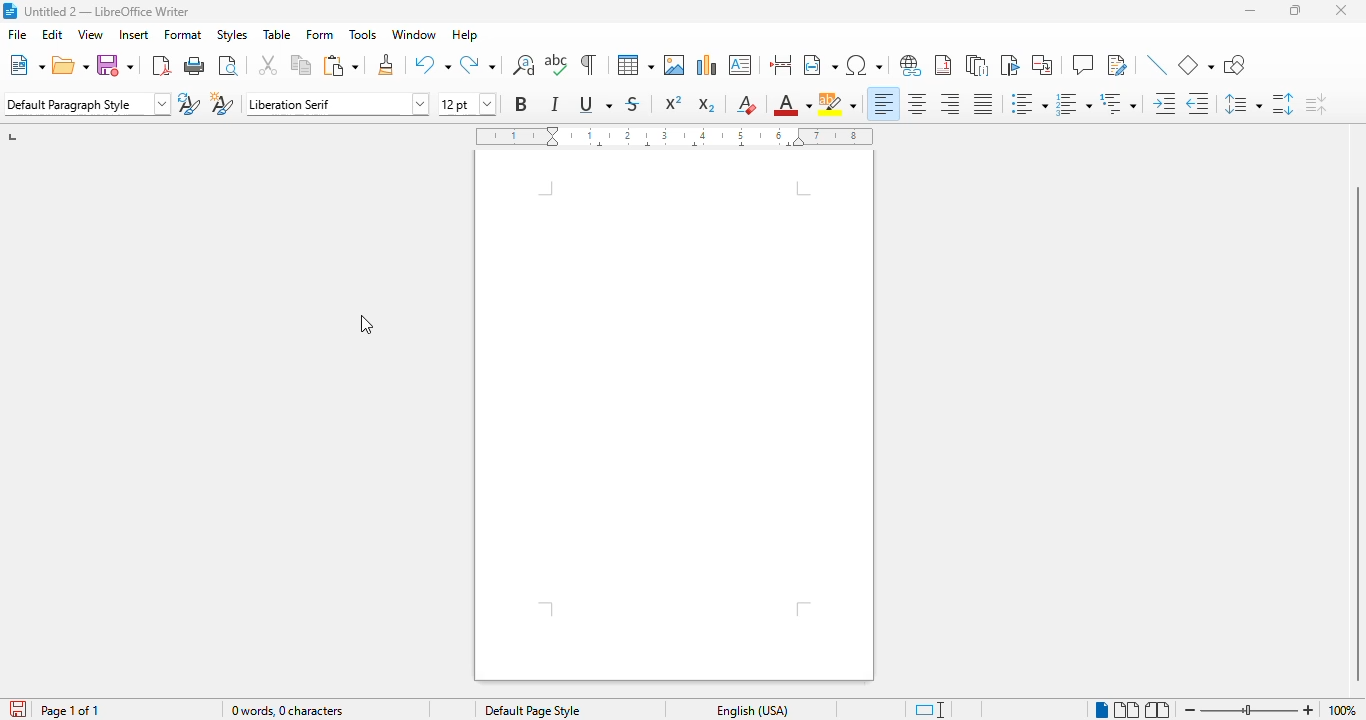 This screenshot has width=1366, height=720. Describe the element at coordinates (190, 104) in the screenshot. I see `update selected style` at that location.